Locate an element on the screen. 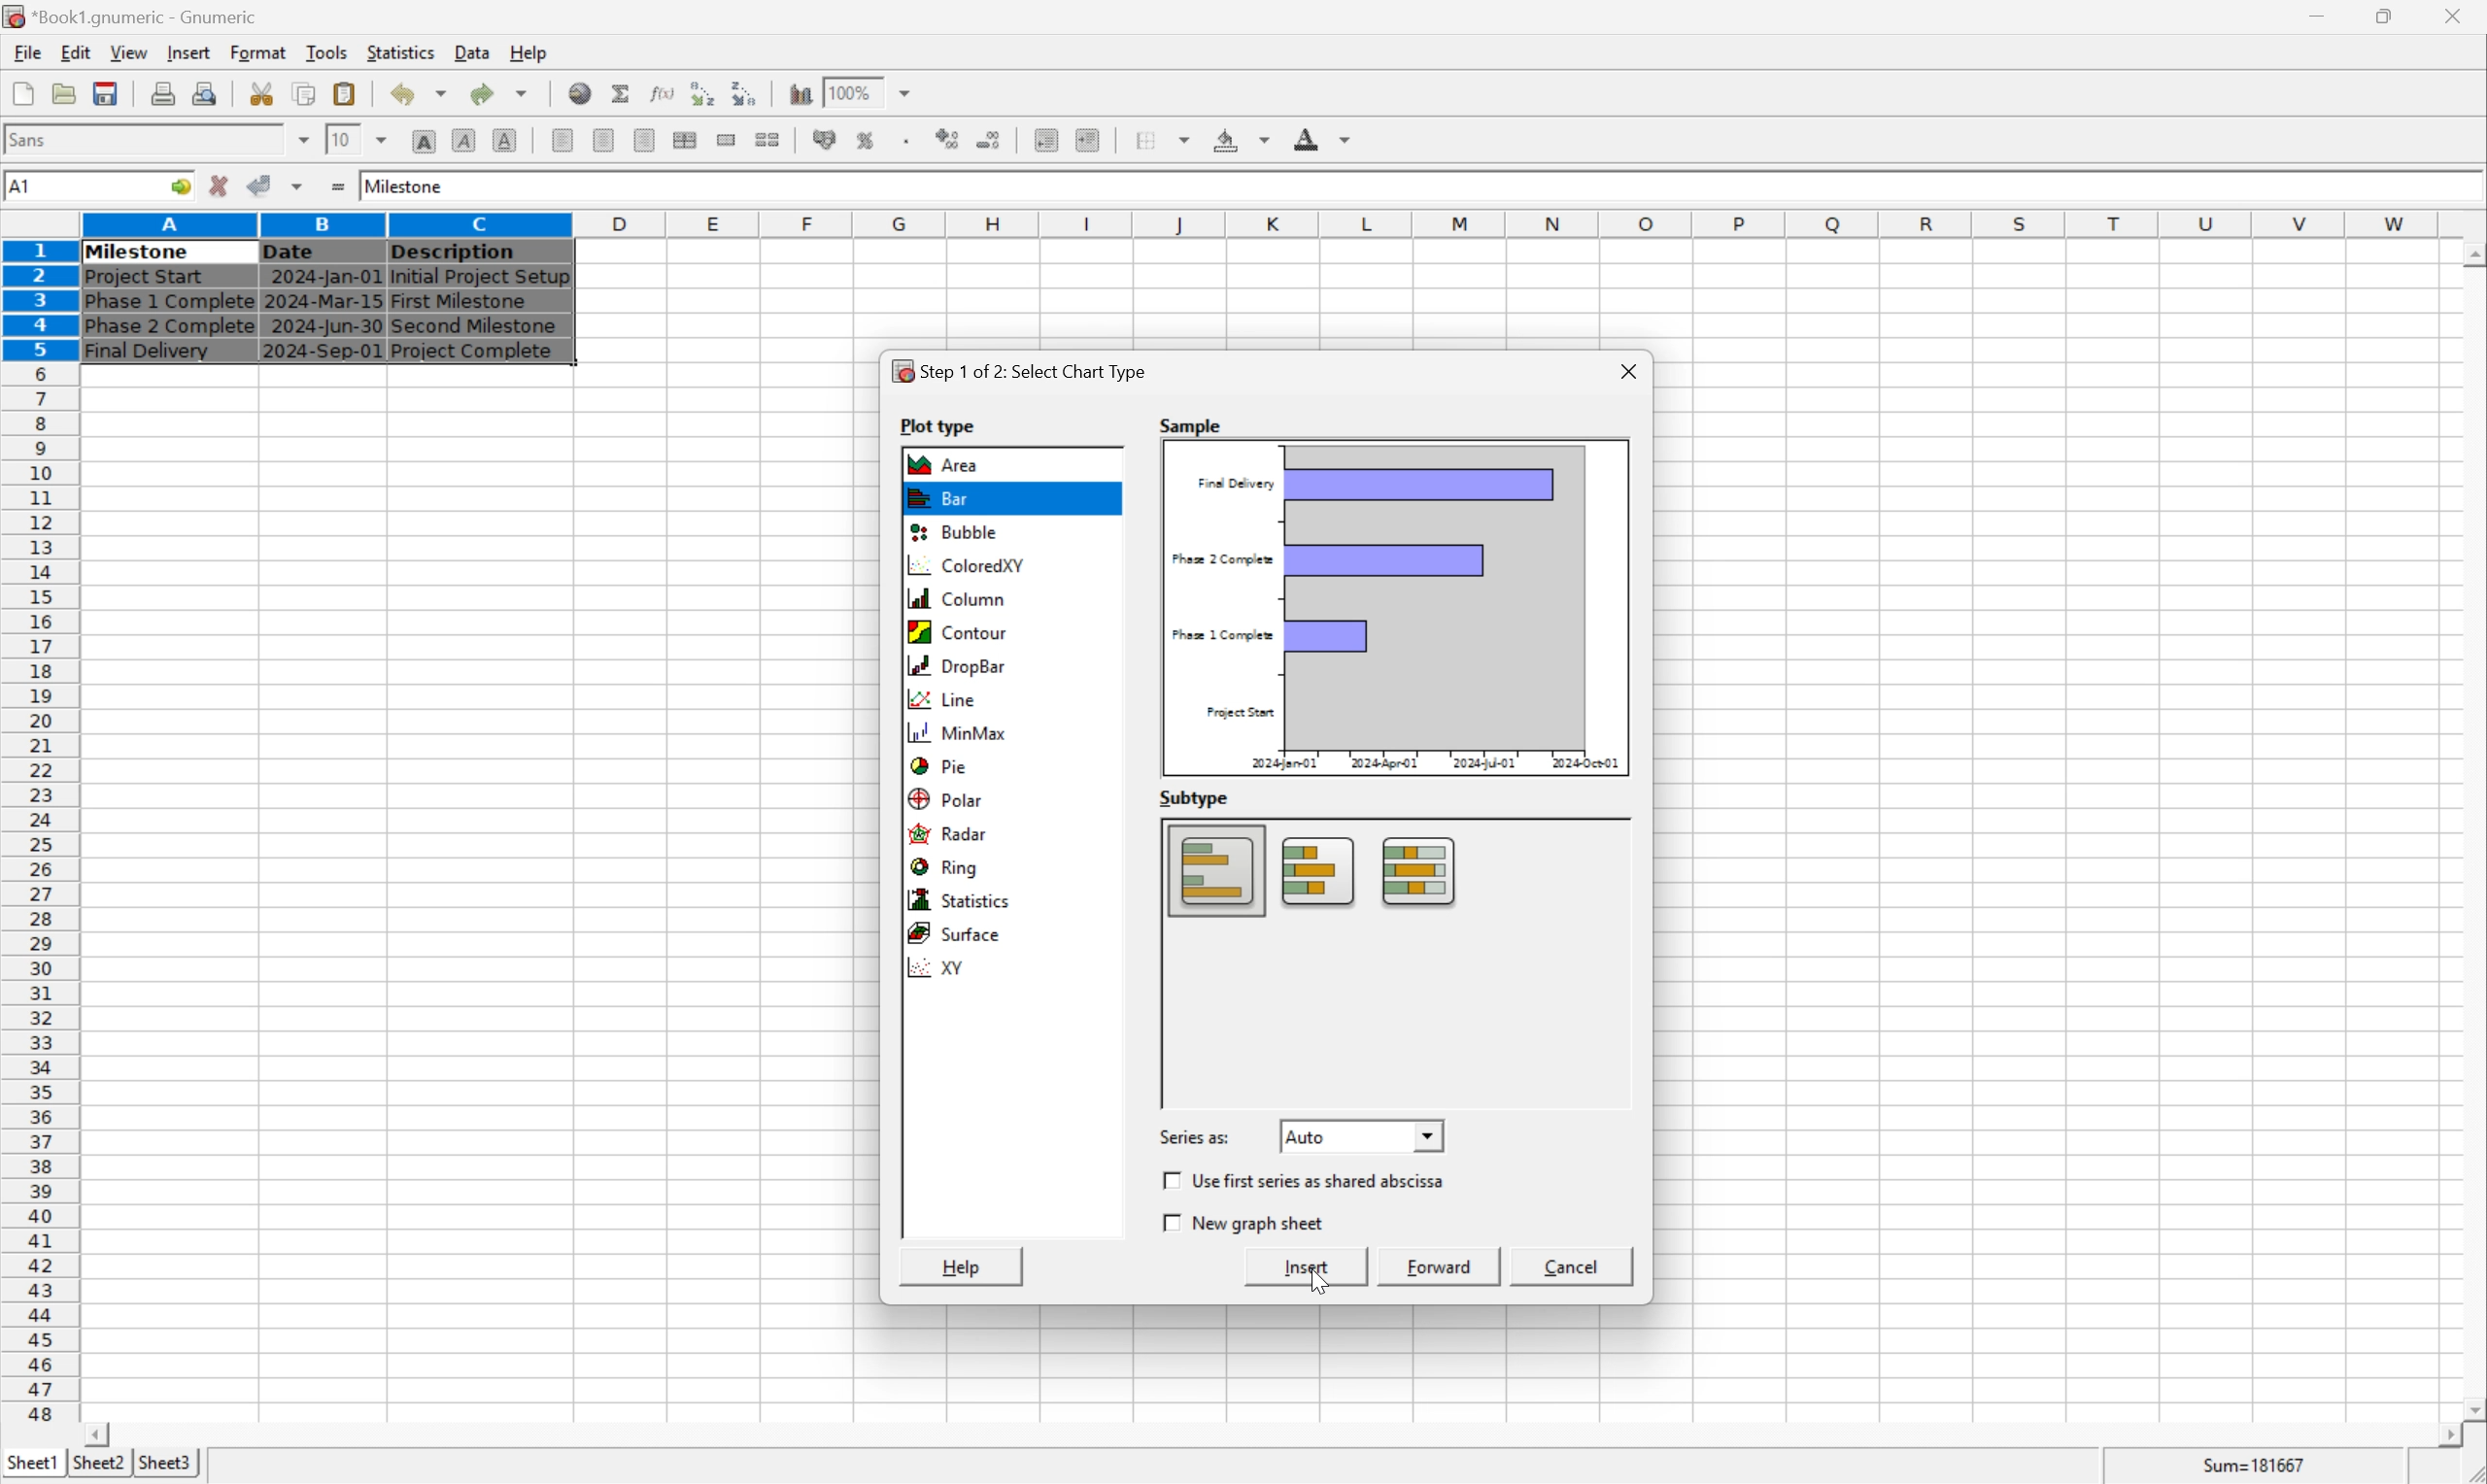  edit function in current cell is located at coordinates (661, 92).